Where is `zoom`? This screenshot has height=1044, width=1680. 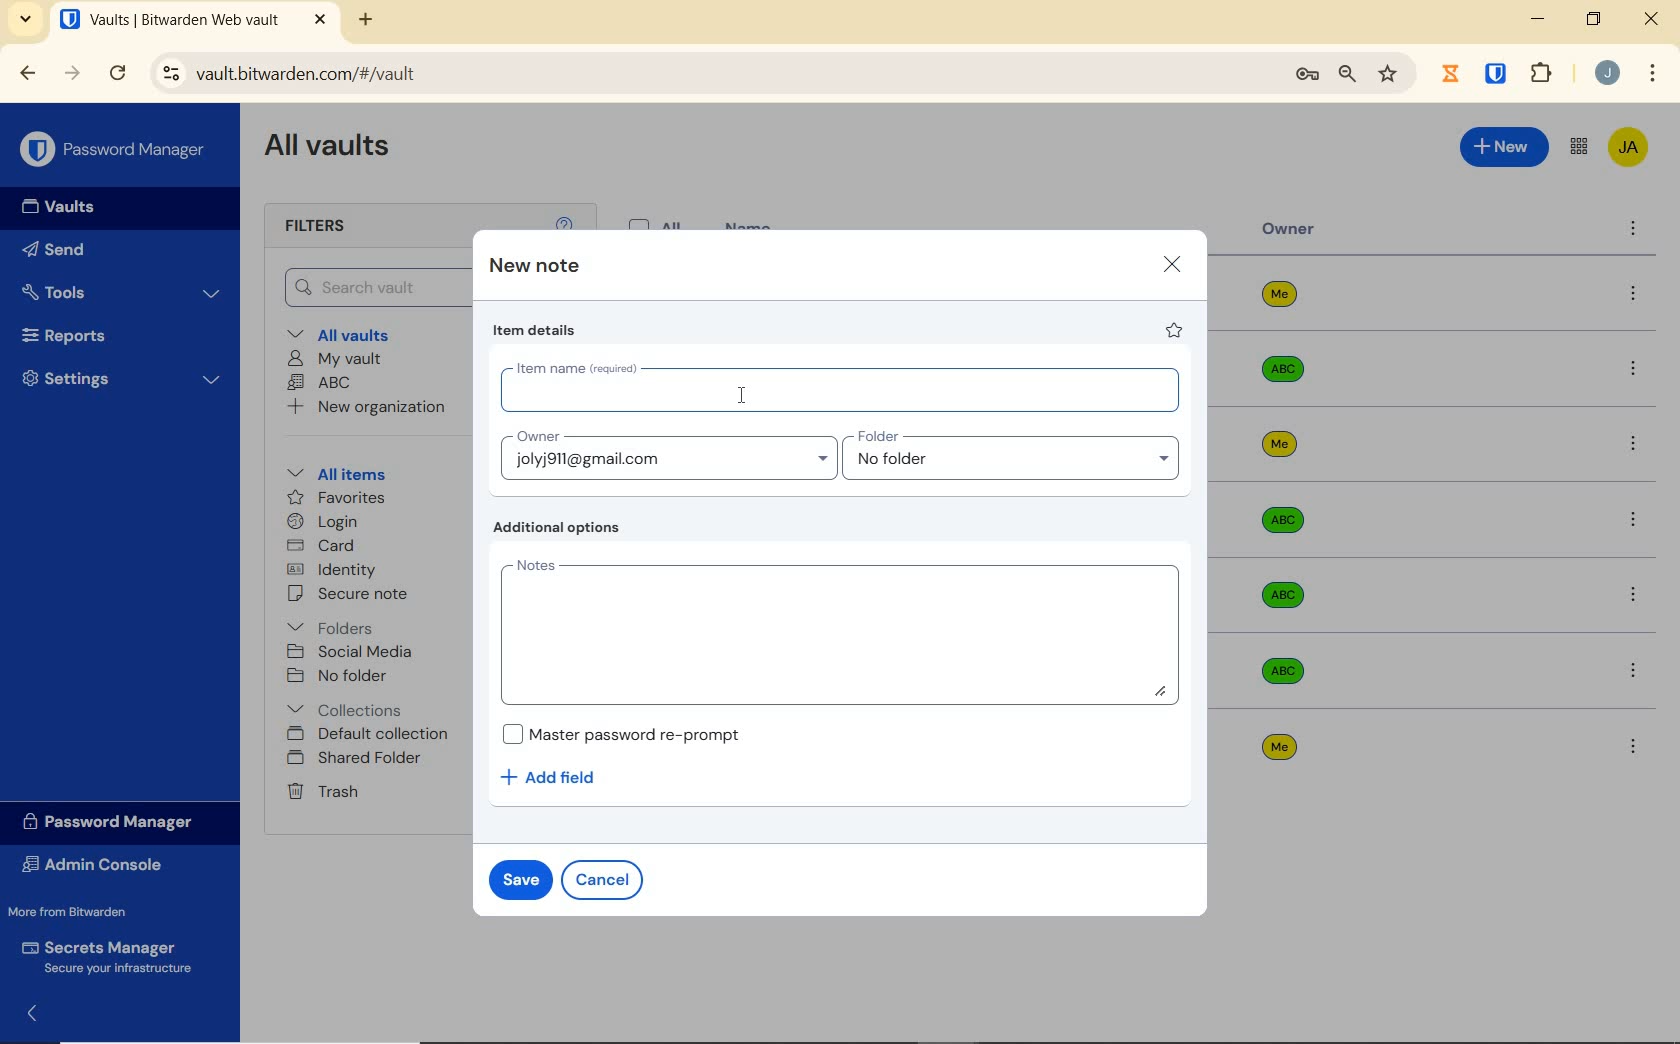 zoom is located at coordinates (1345, 75).